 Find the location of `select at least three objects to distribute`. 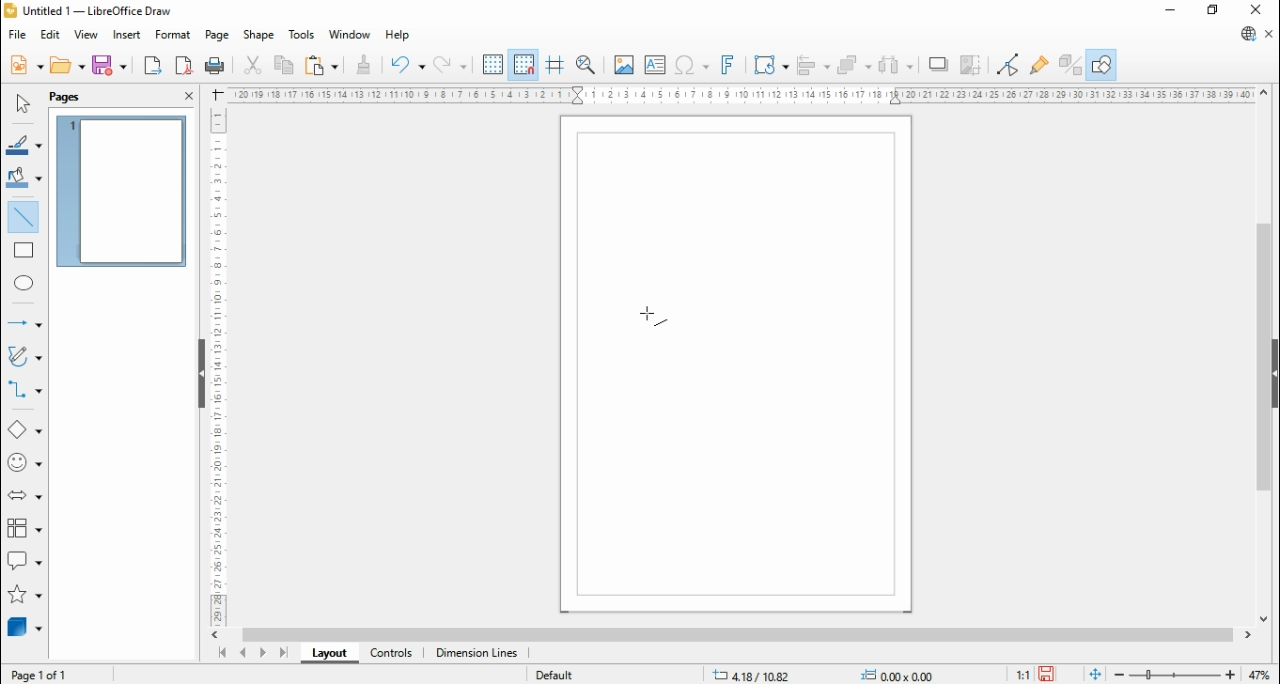

select at least three objects to distribute is located at coordinates (897, 65).